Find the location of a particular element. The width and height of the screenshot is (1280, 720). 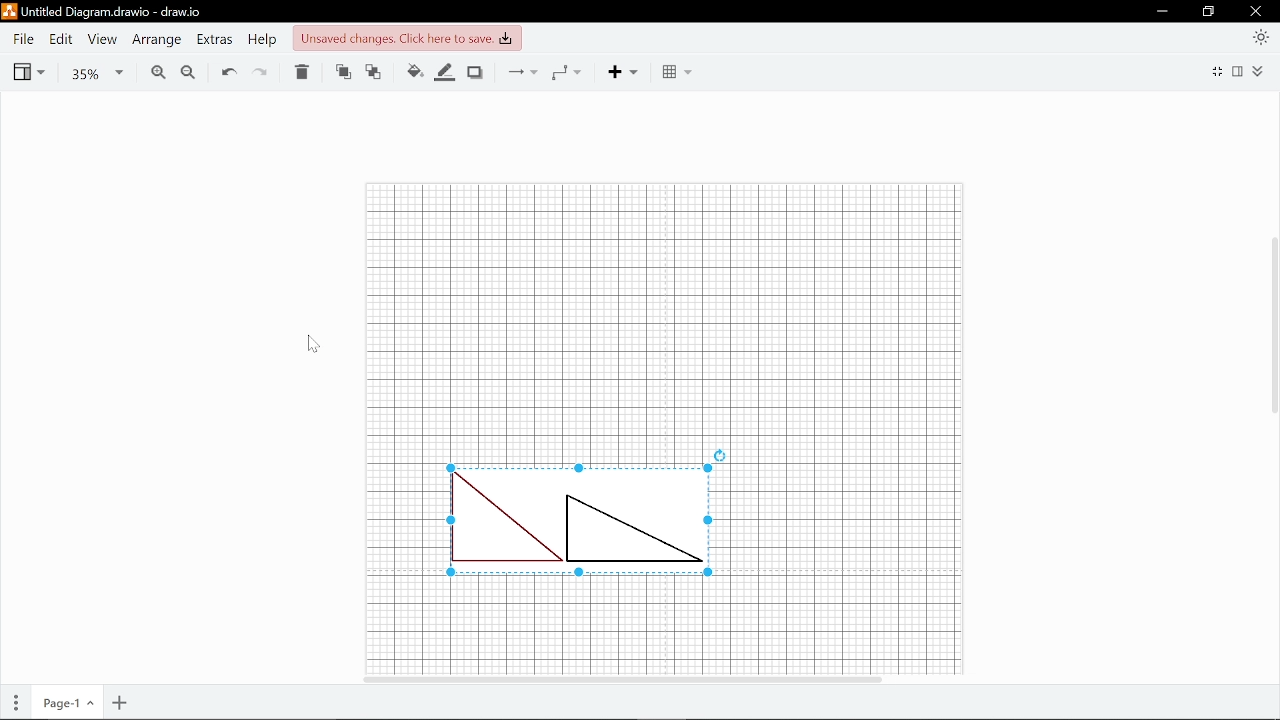

Zoom in is located at coordinates (158, 75).